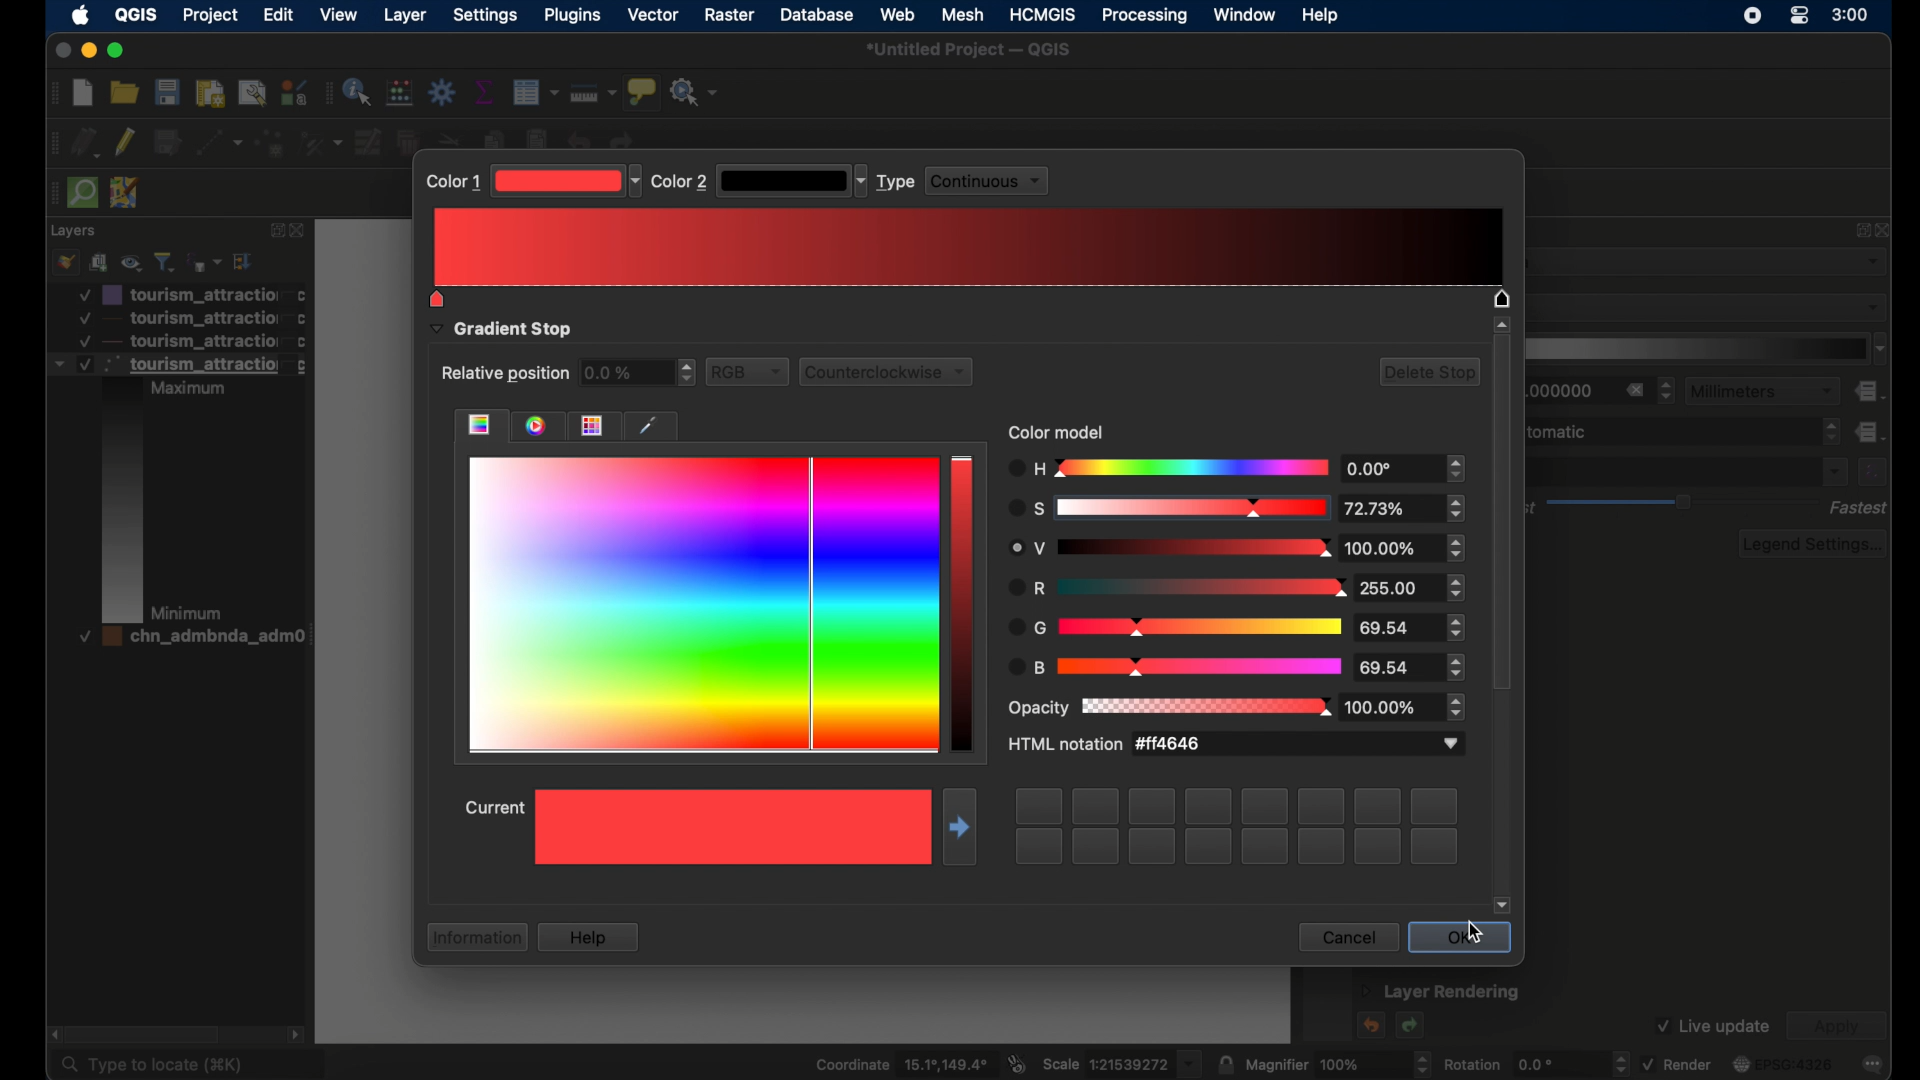  I want to click on G, so click(1021, 628).